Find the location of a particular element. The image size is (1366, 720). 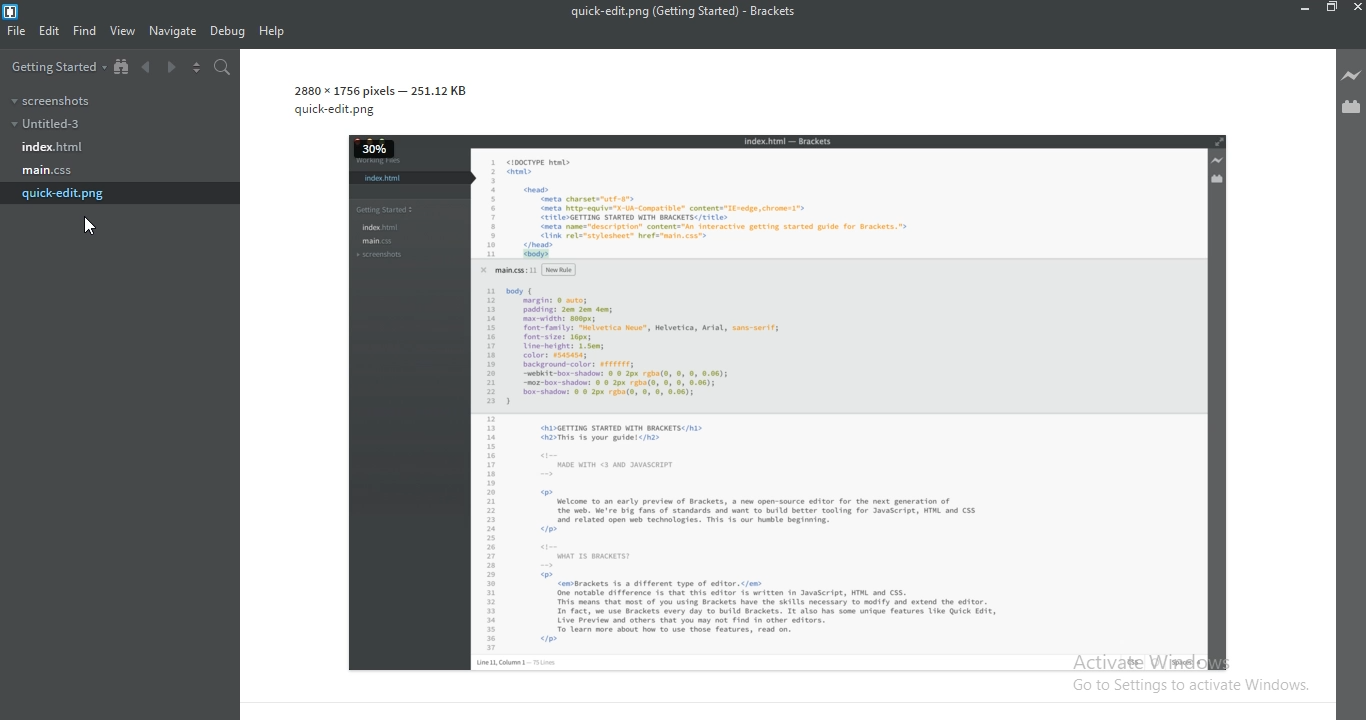

getting started is located at coordinates (53, 66).